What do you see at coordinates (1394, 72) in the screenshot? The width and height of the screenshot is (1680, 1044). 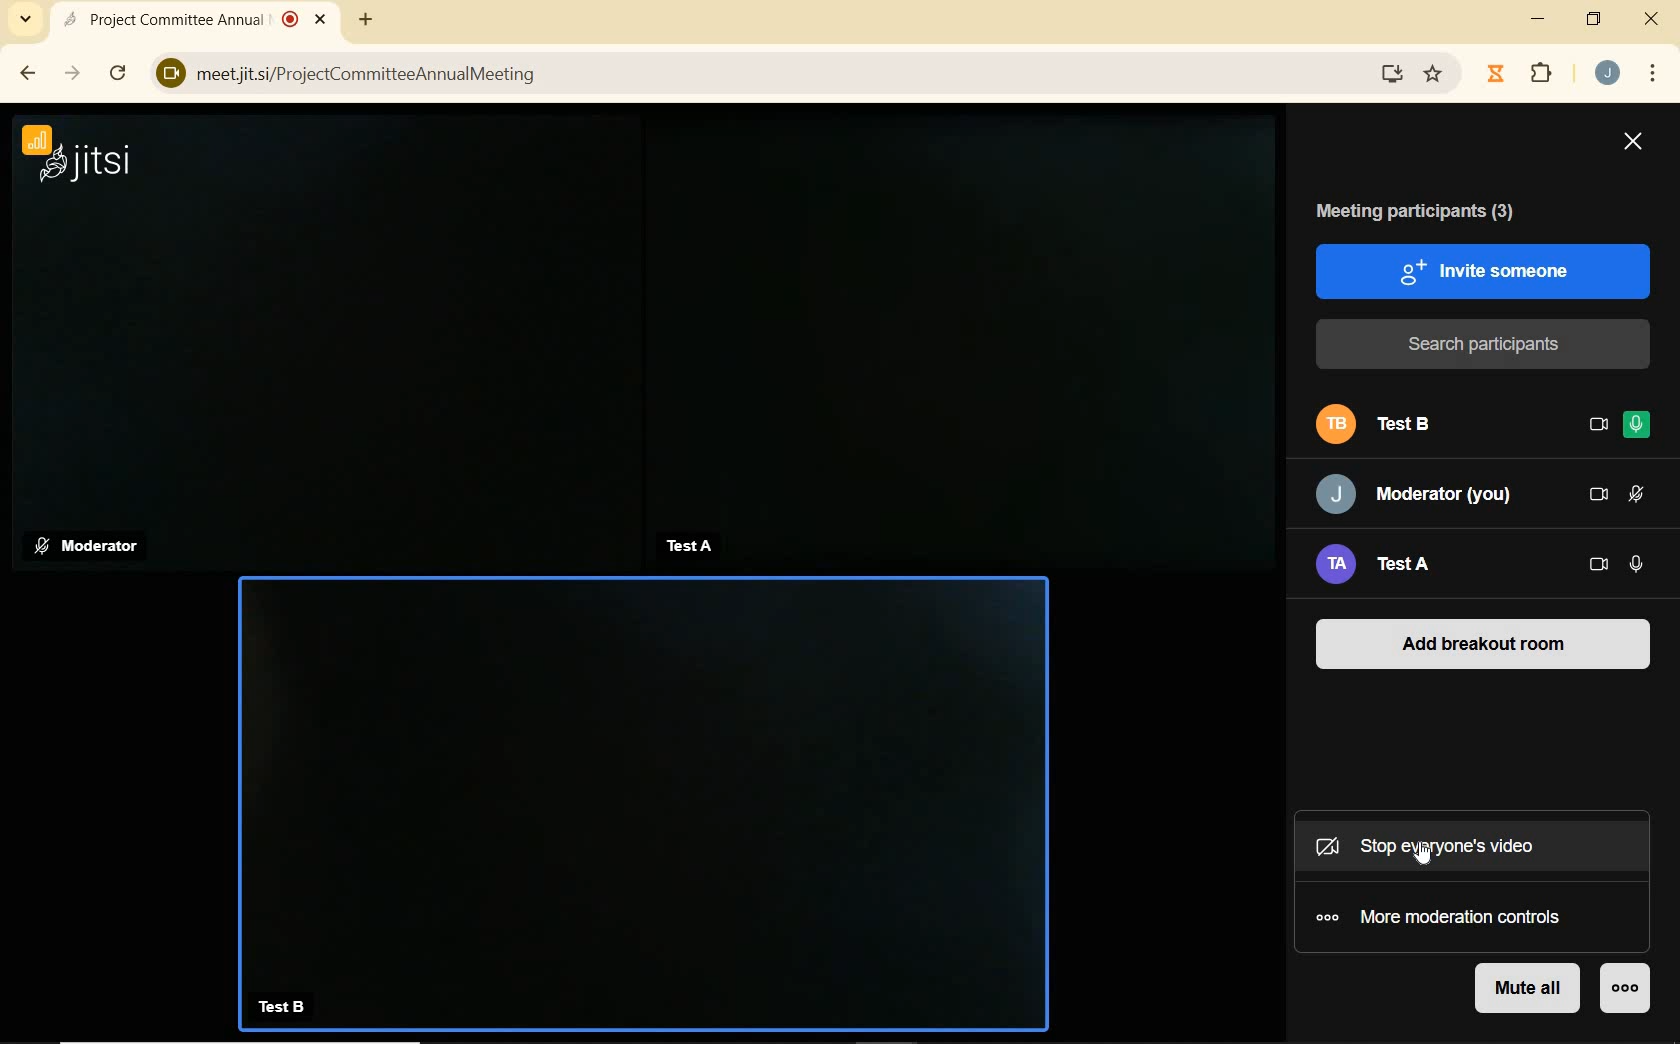 I see `download website` at bounding box center [1394, 72].